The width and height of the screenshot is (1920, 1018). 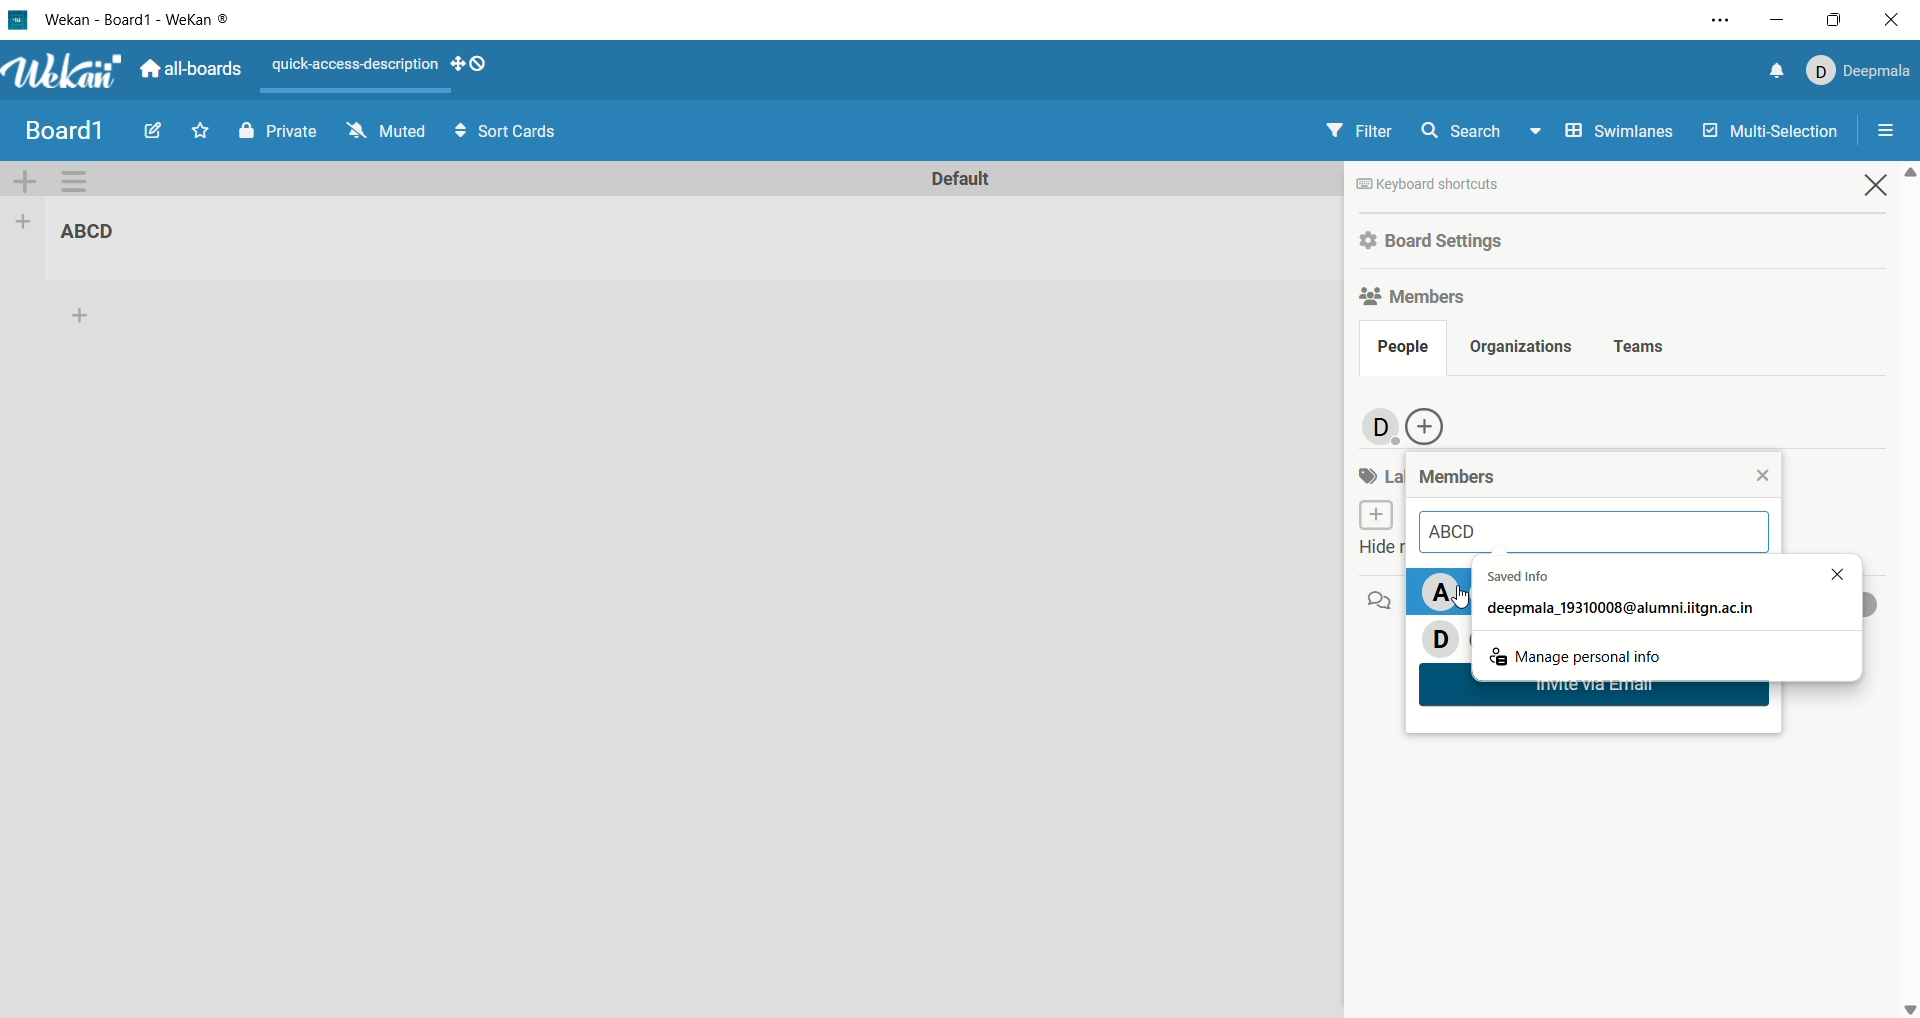 I want to click on keyboard shortcut, so click(x=1429, y=187).